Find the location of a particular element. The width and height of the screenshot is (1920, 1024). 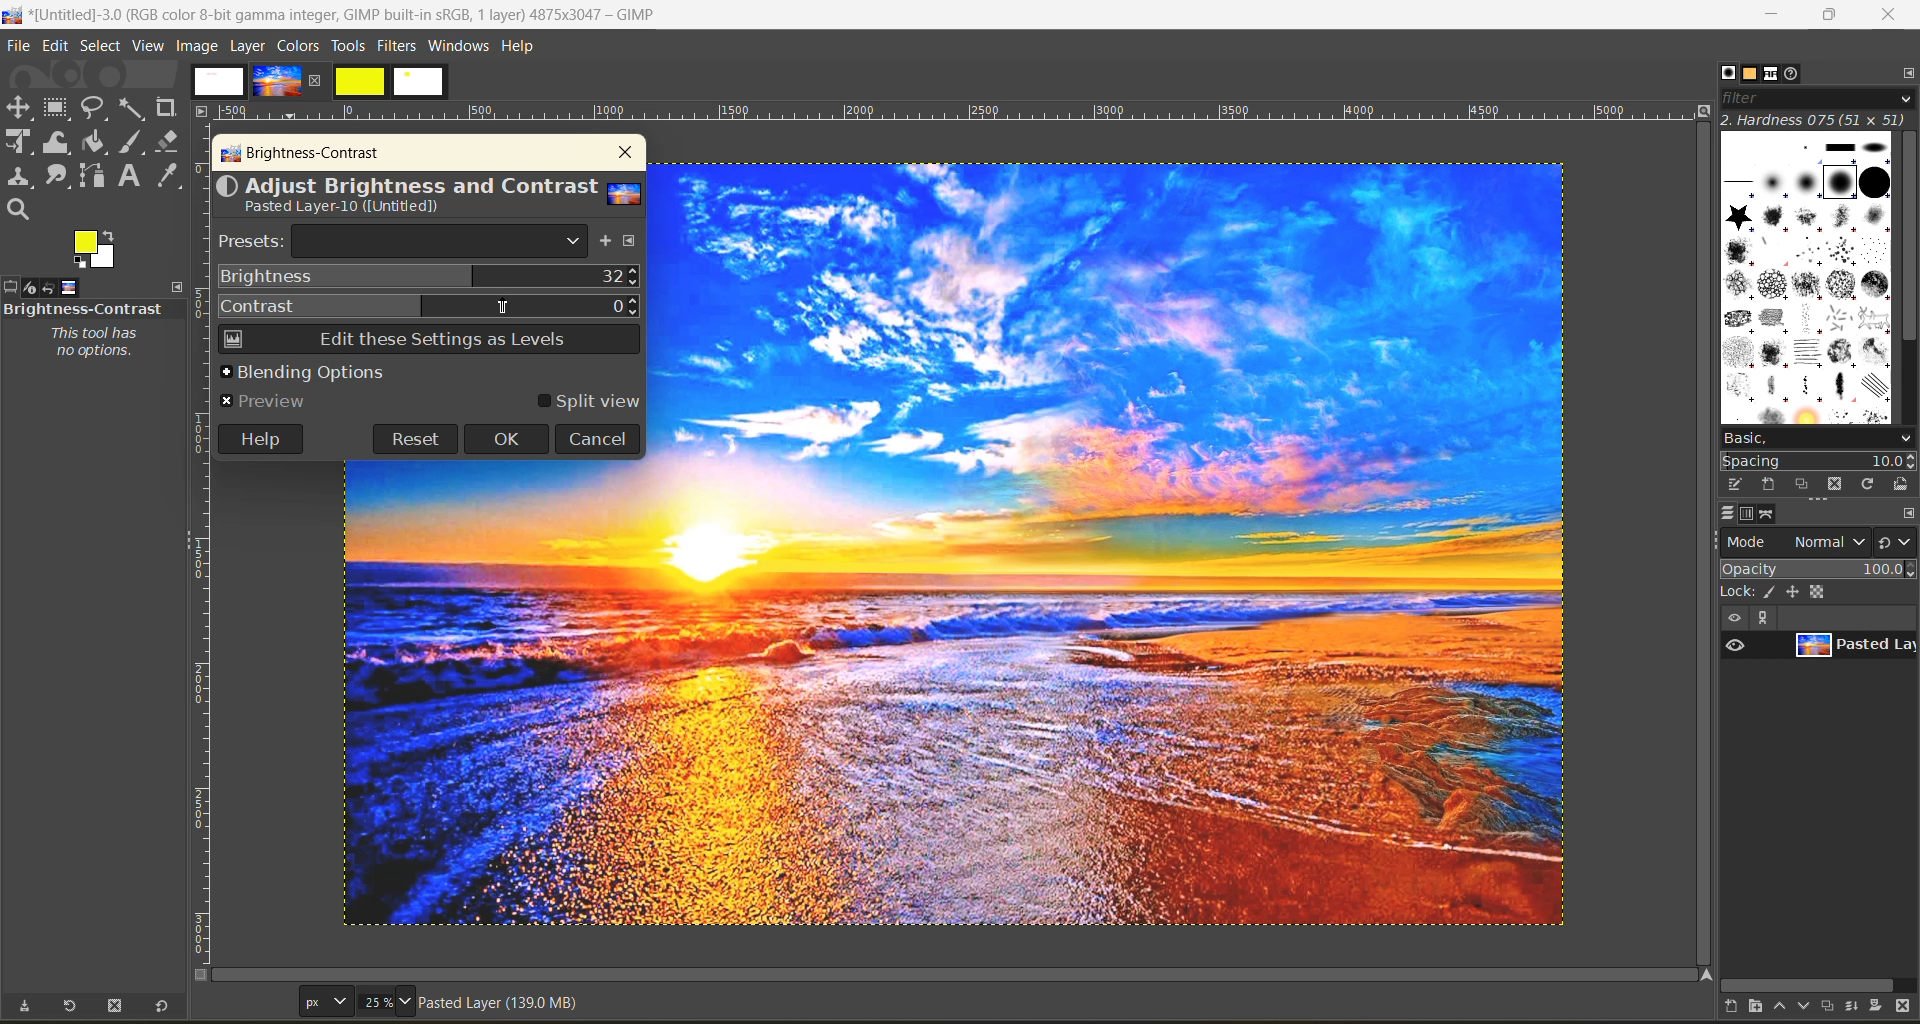

This tool has no options is located at coordinates (92, 343).